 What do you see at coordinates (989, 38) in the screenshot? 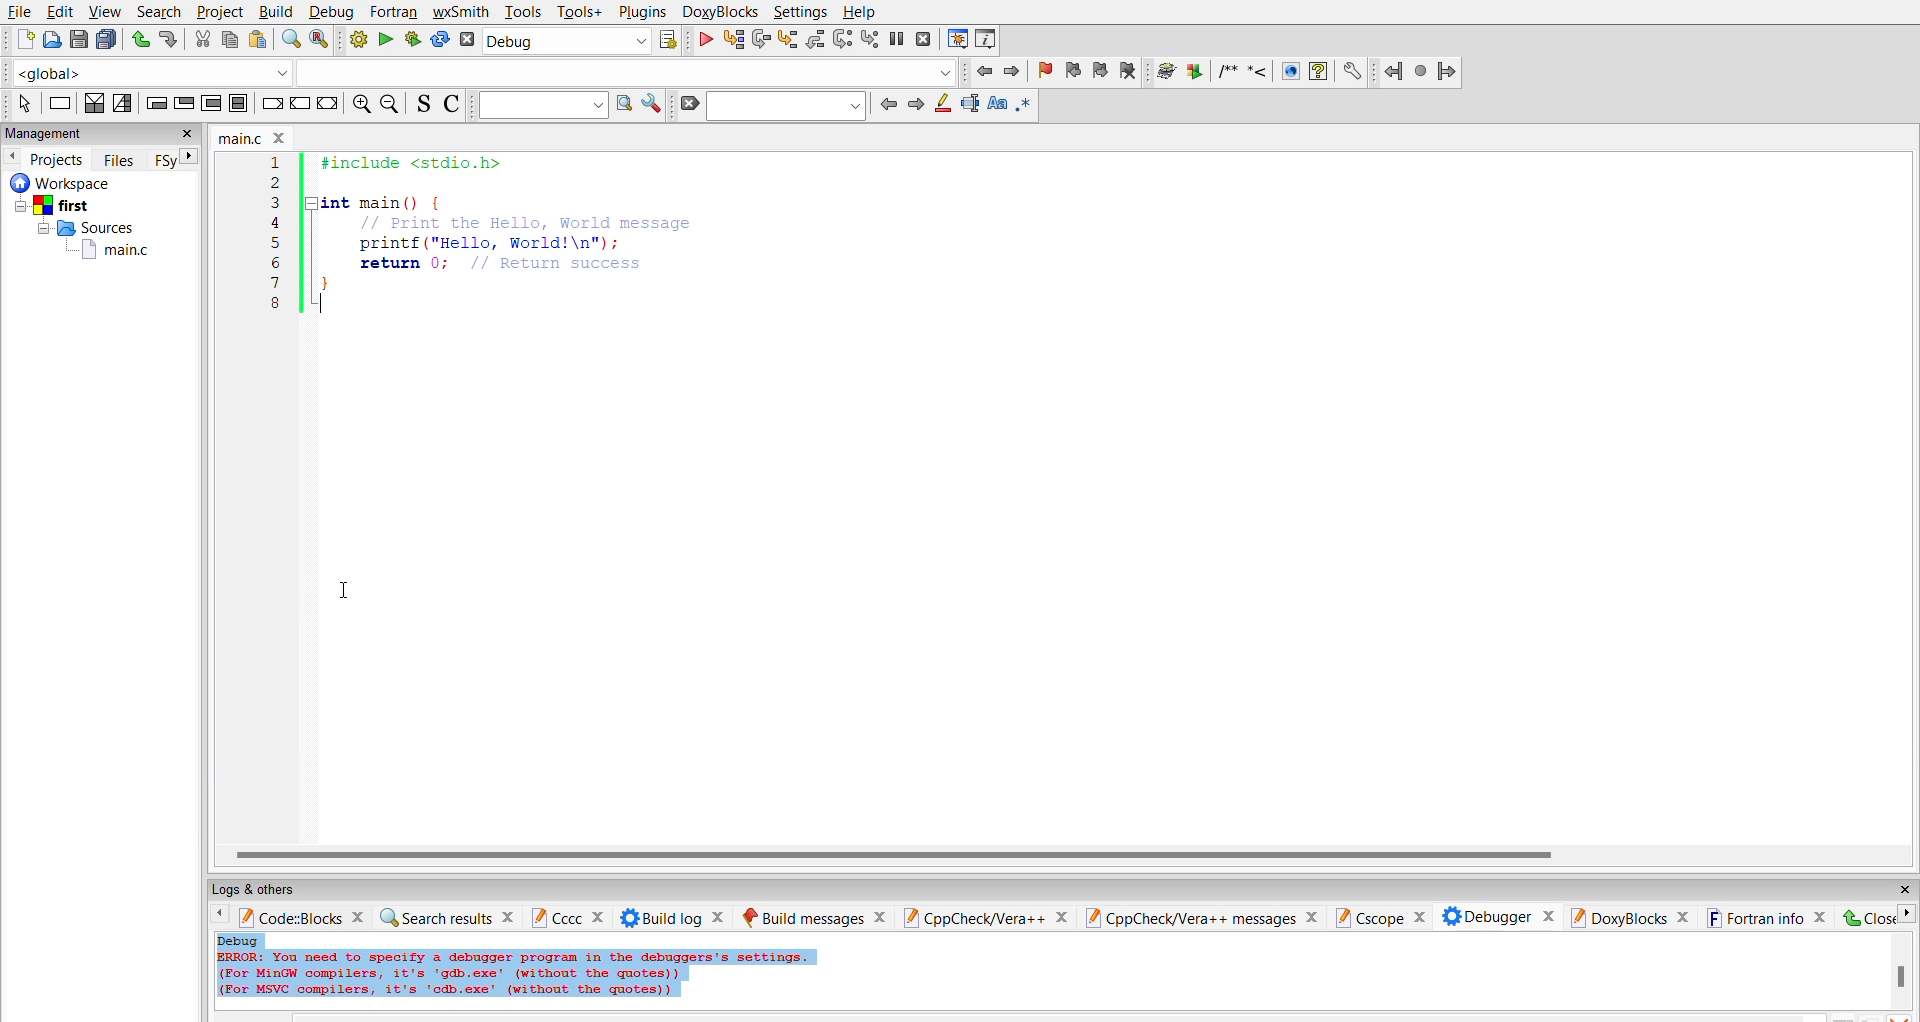
I see `various info` at bounding box center [989, 38].